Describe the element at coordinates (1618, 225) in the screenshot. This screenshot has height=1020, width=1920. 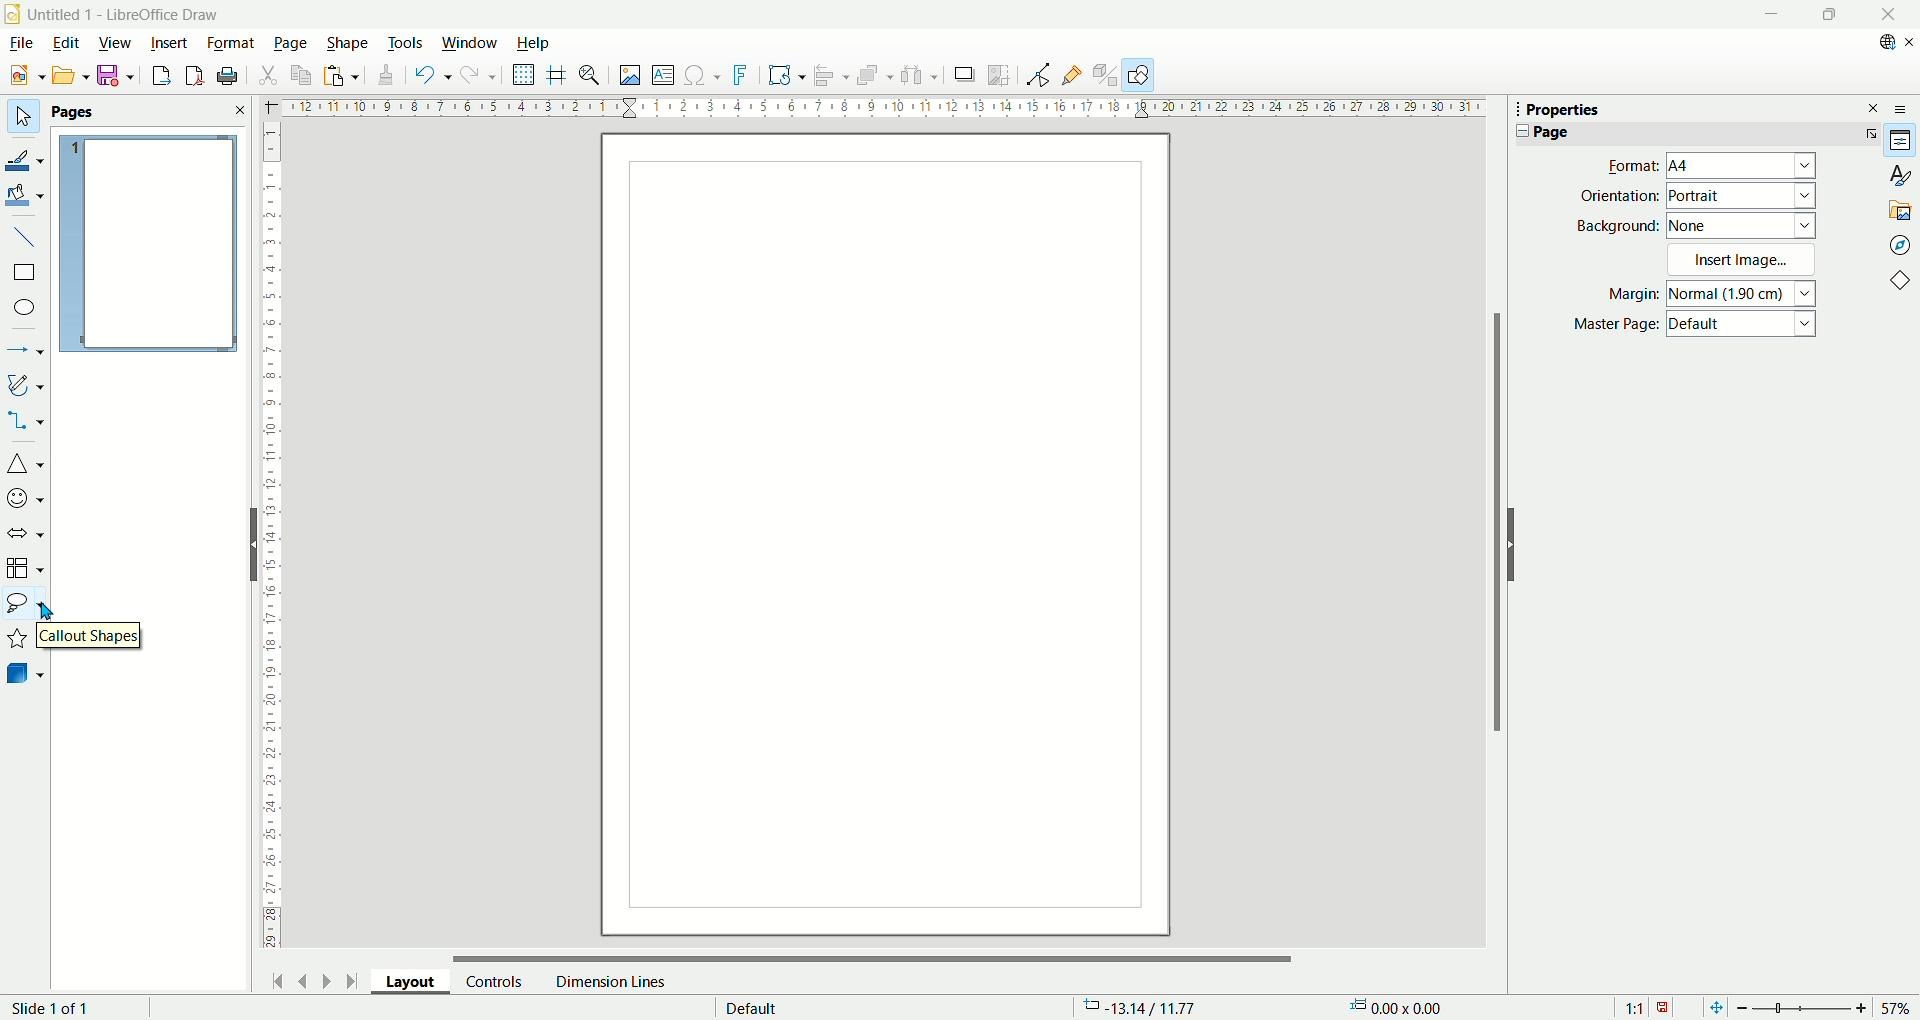
I see `Background` at that location.